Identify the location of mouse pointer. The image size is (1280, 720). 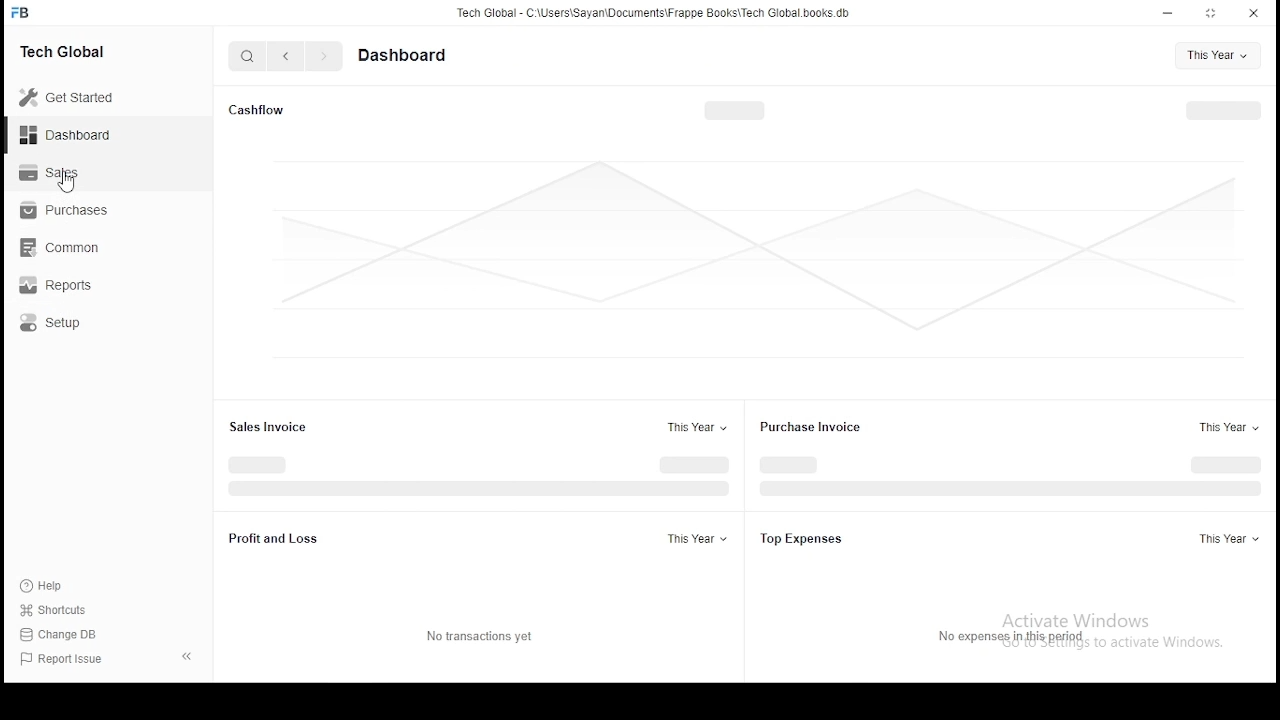
(69, 186).